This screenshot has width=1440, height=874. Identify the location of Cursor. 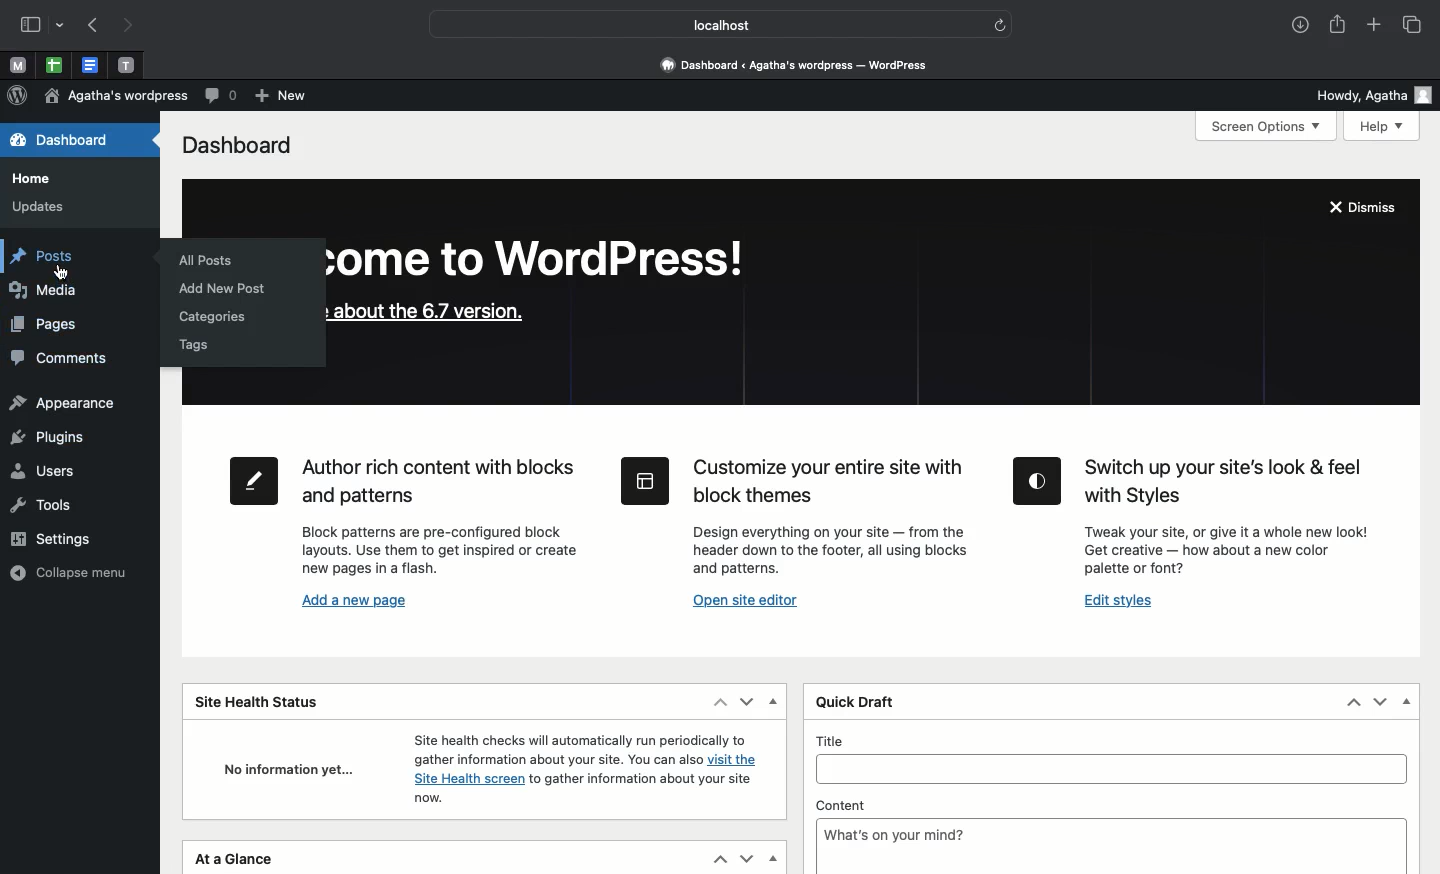
(60, 273).